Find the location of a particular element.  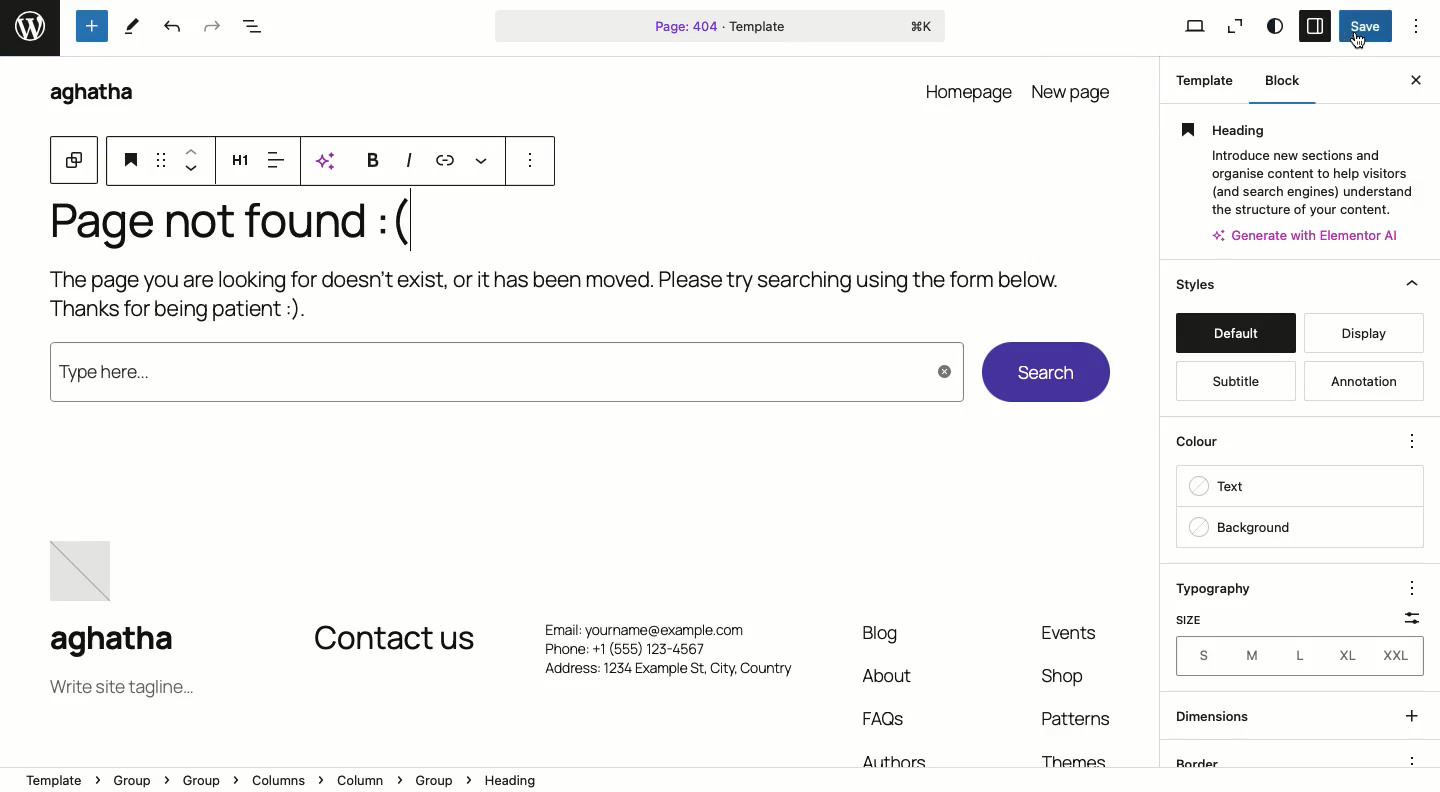

Undo is located at coordinates (171, 27).